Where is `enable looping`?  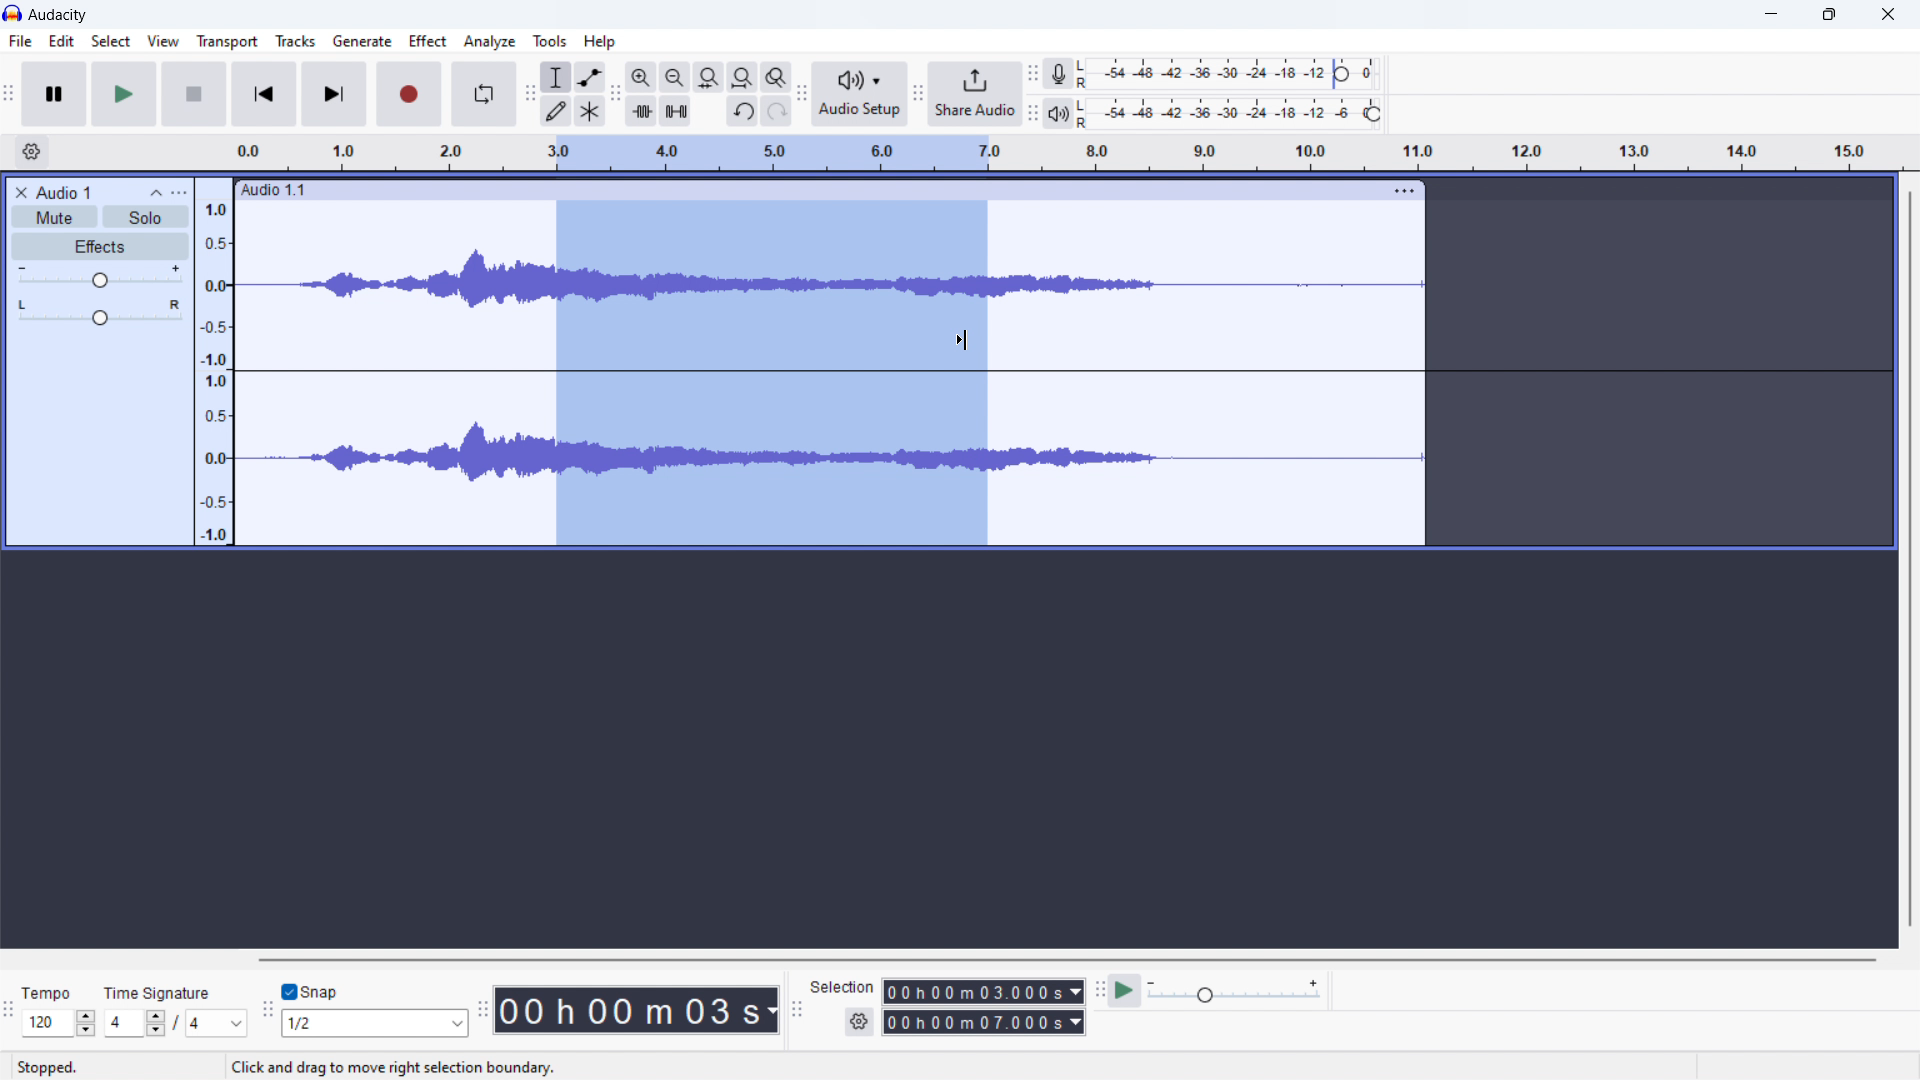
enable looping is located at coordinates (482, 95).